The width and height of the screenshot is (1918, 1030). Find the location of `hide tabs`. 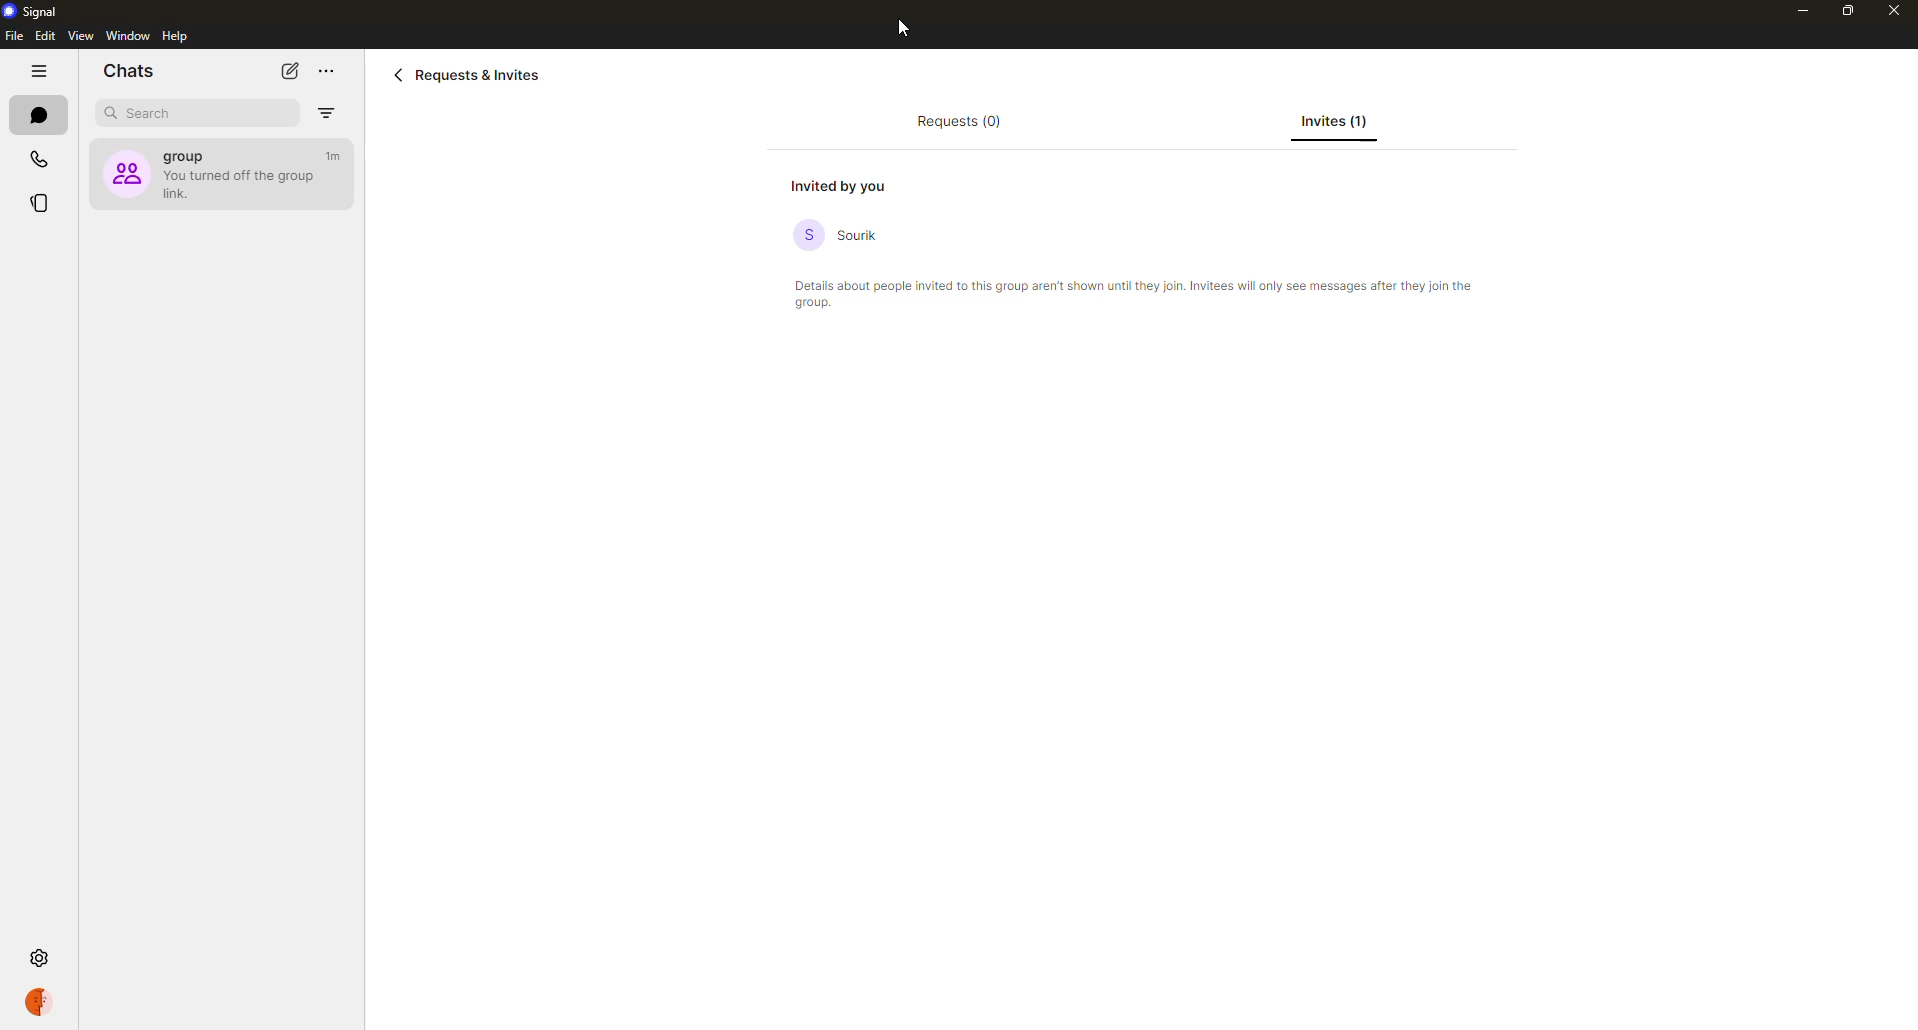

hide tabs is located at coordinates (36, 74).